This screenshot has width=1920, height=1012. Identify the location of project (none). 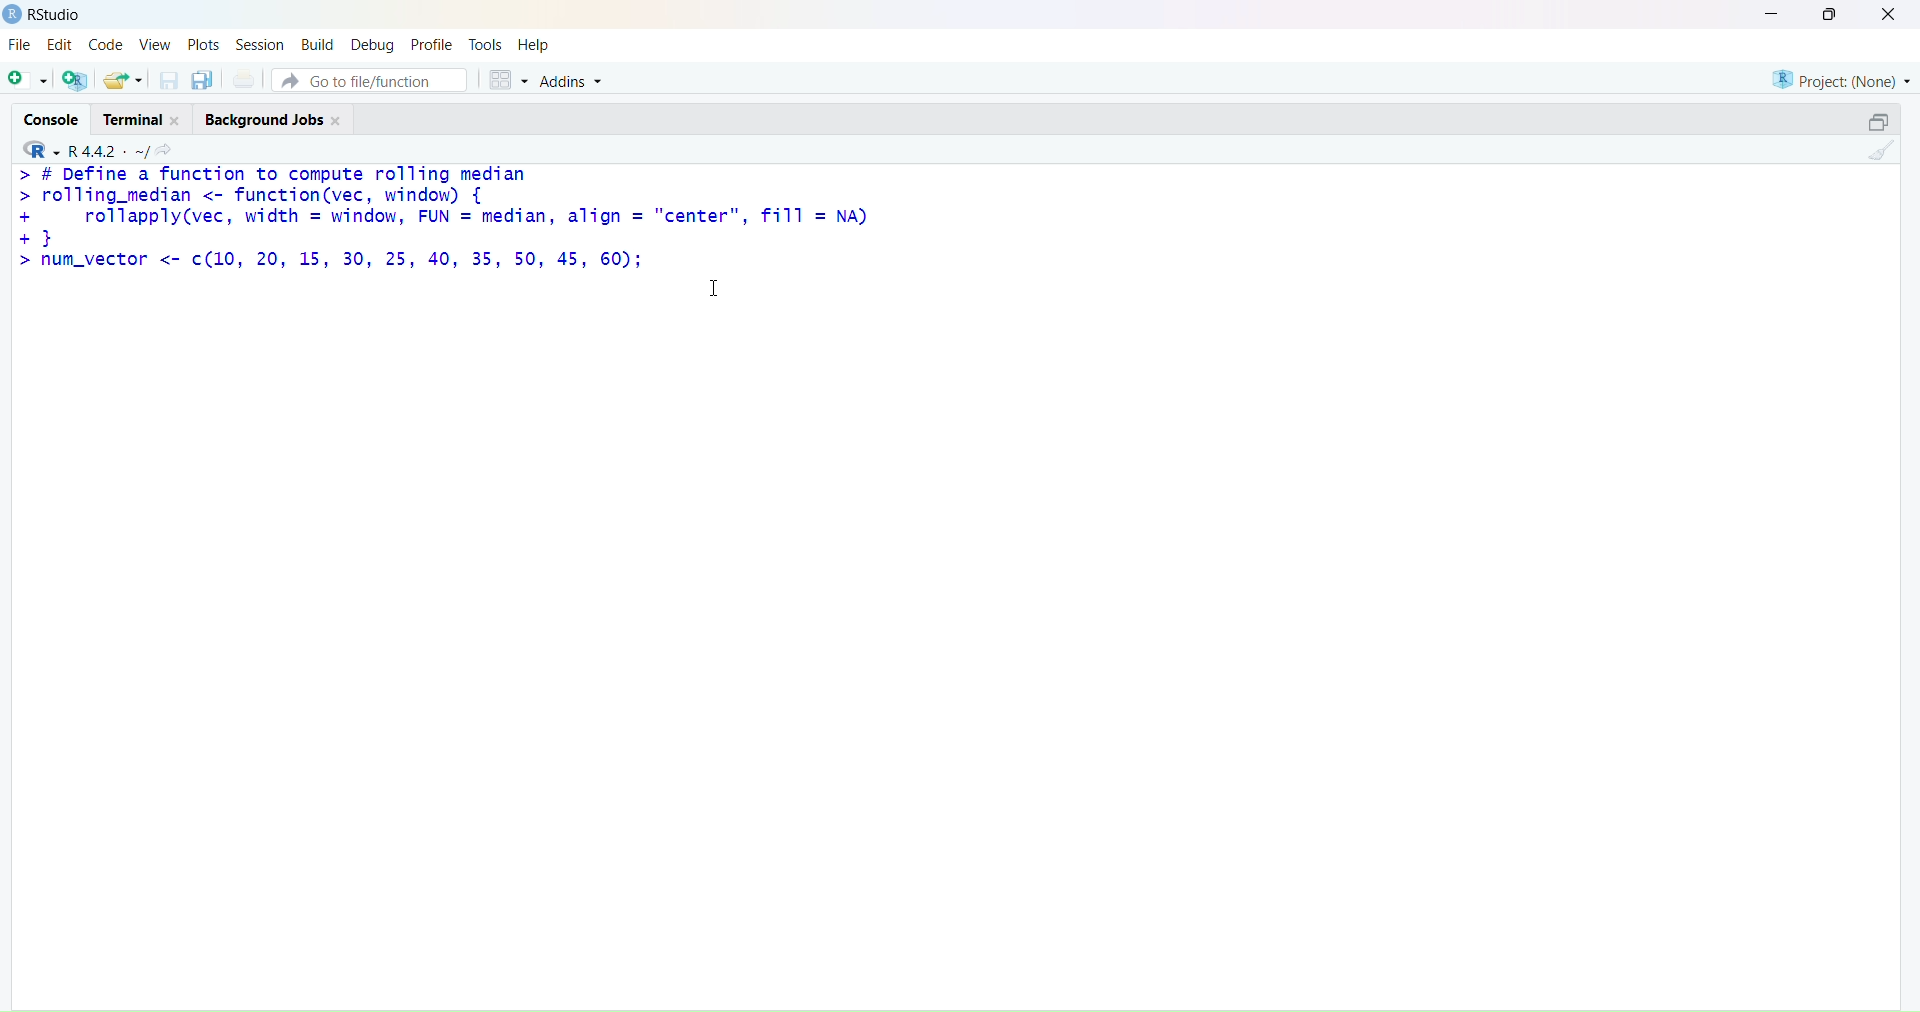
(1841, 80).